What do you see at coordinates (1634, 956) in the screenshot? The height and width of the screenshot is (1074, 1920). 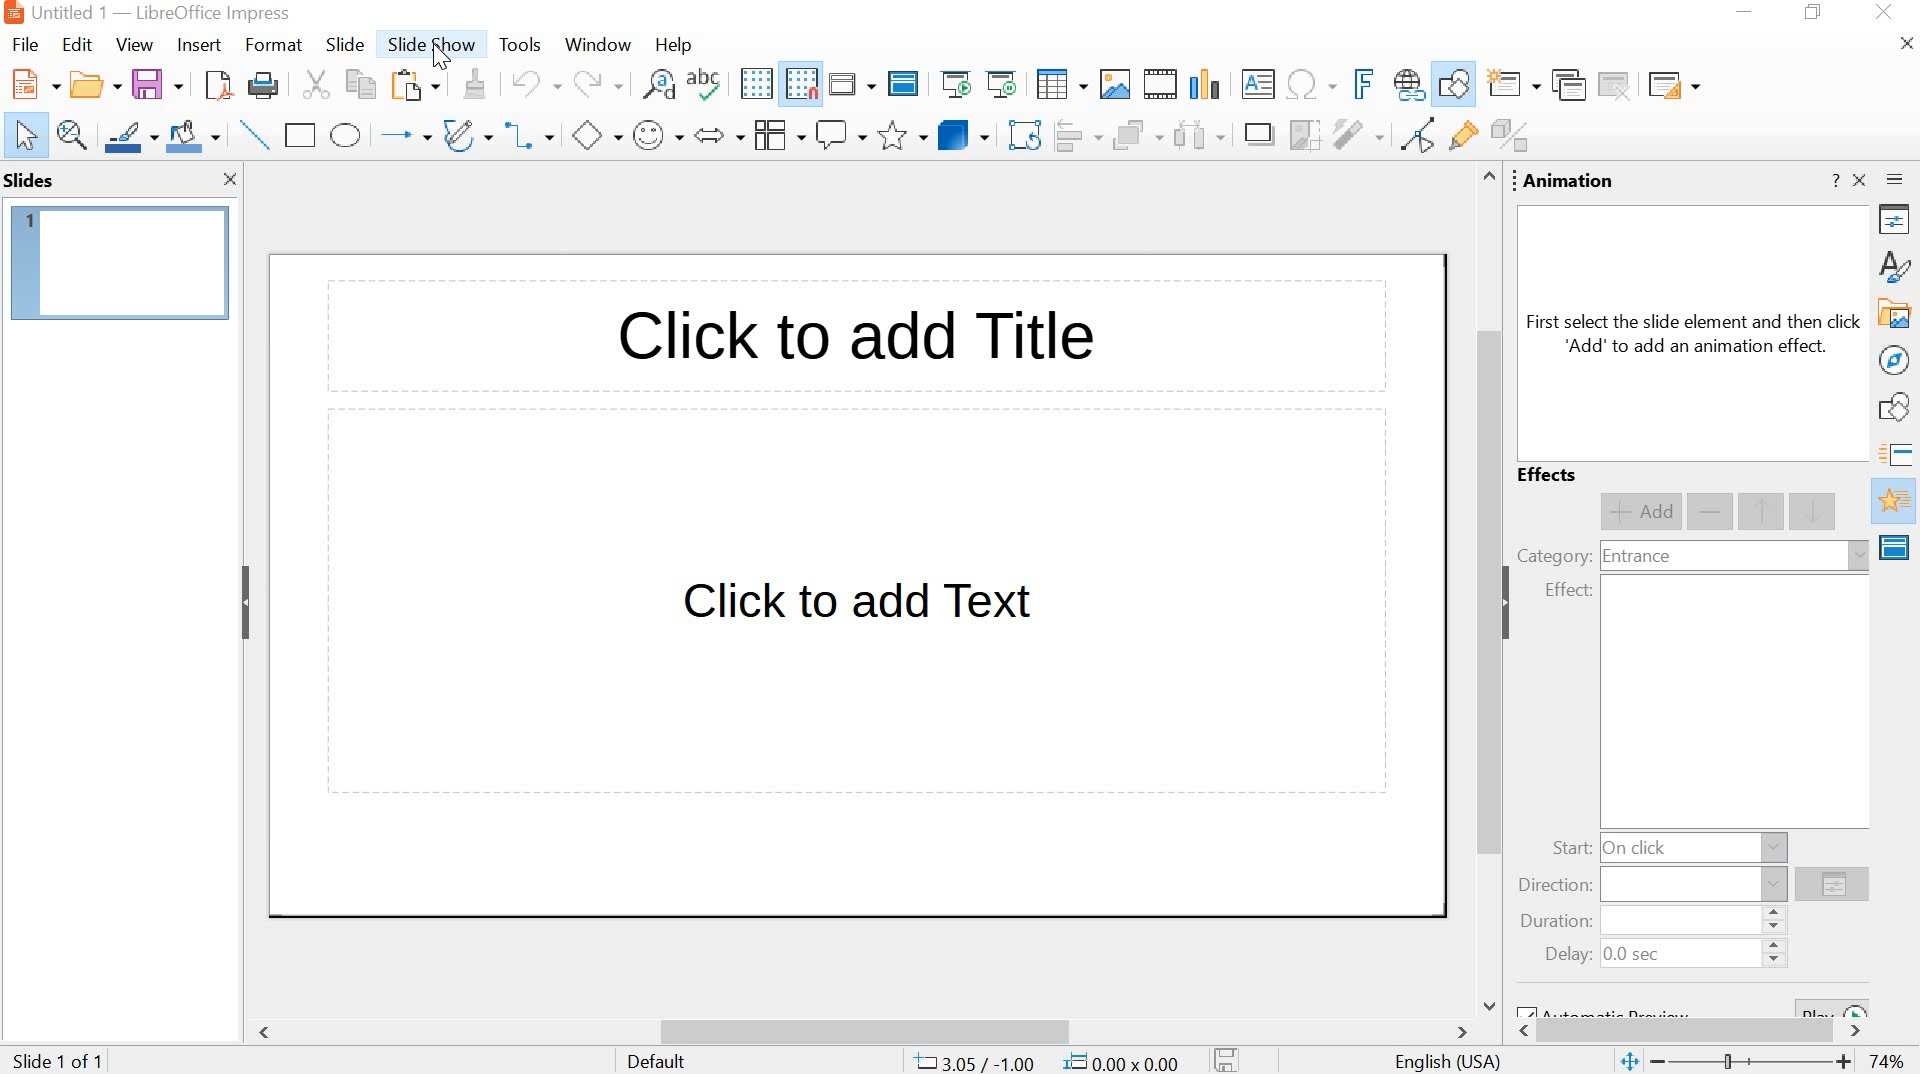 I see `0.0 sec` at bounding box center [1634, 956].